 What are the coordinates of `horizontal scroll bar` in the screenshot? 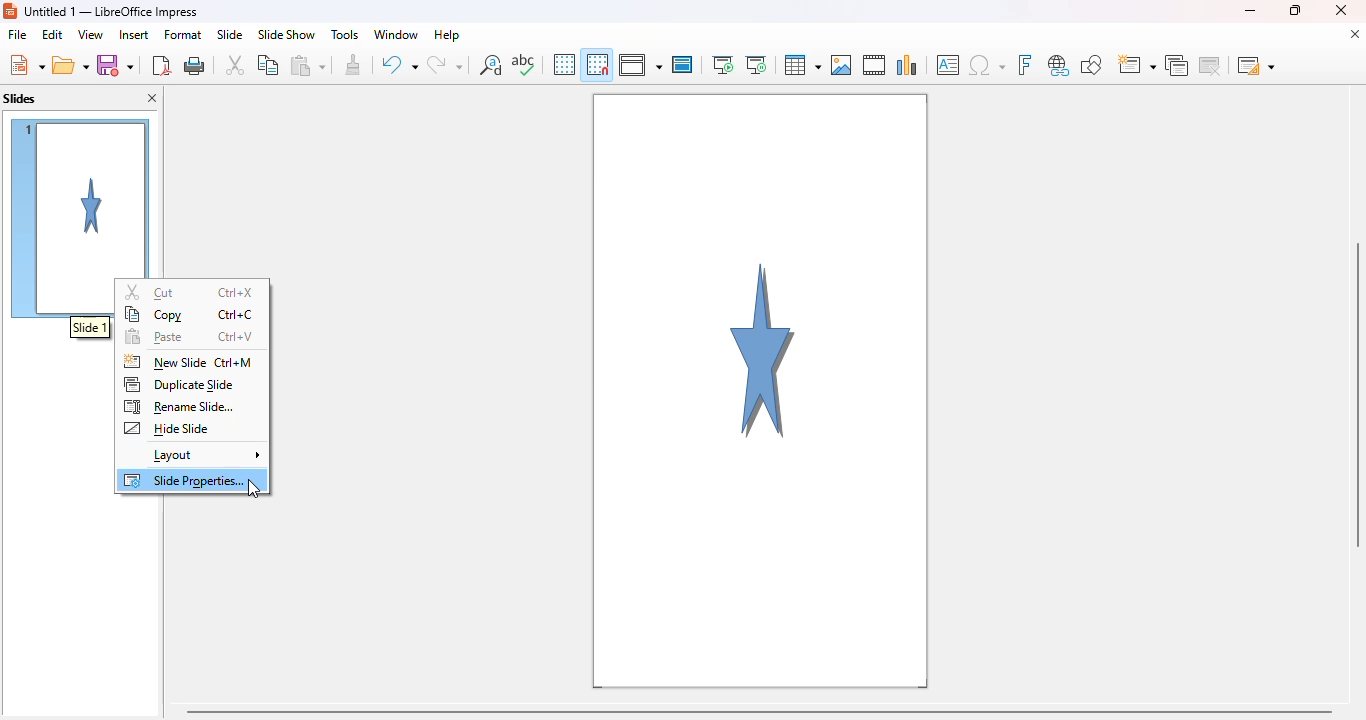 It's located at (762, 710).